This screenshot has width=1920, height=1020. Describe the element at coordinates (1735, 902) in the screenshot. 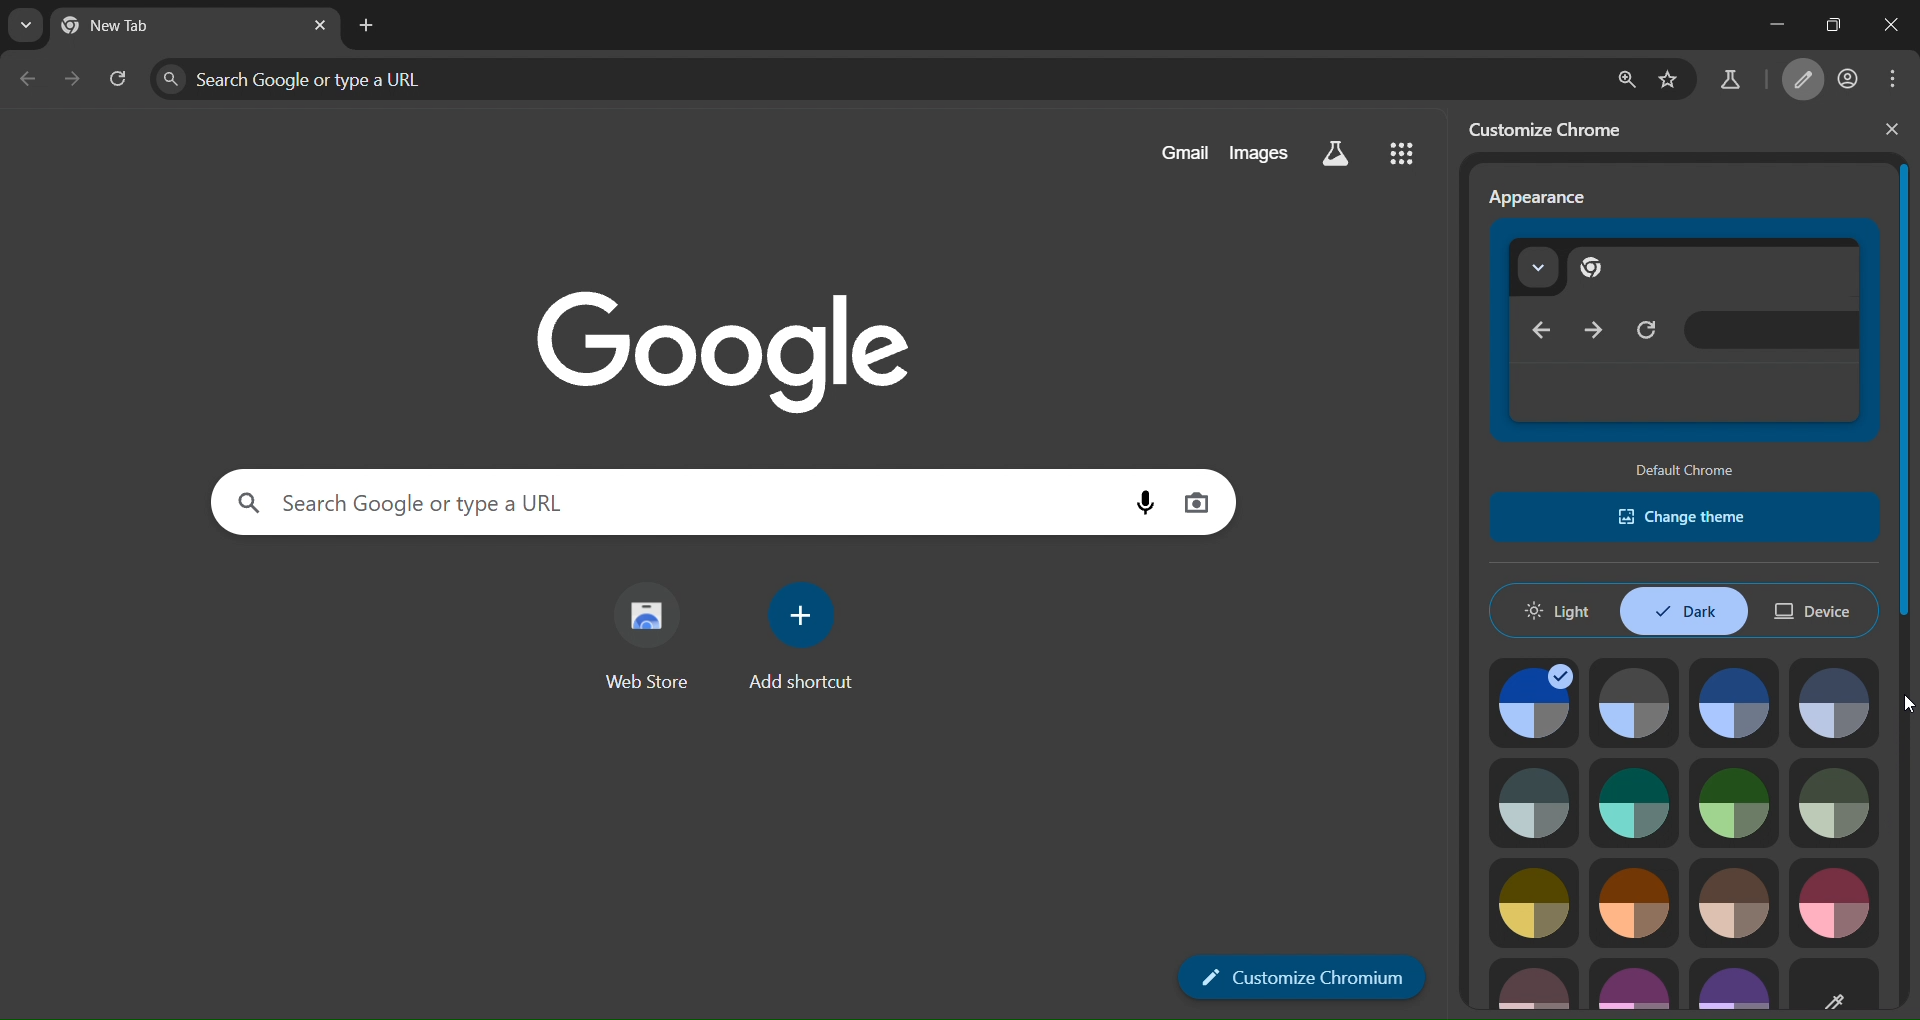

I see `theme` at that location.